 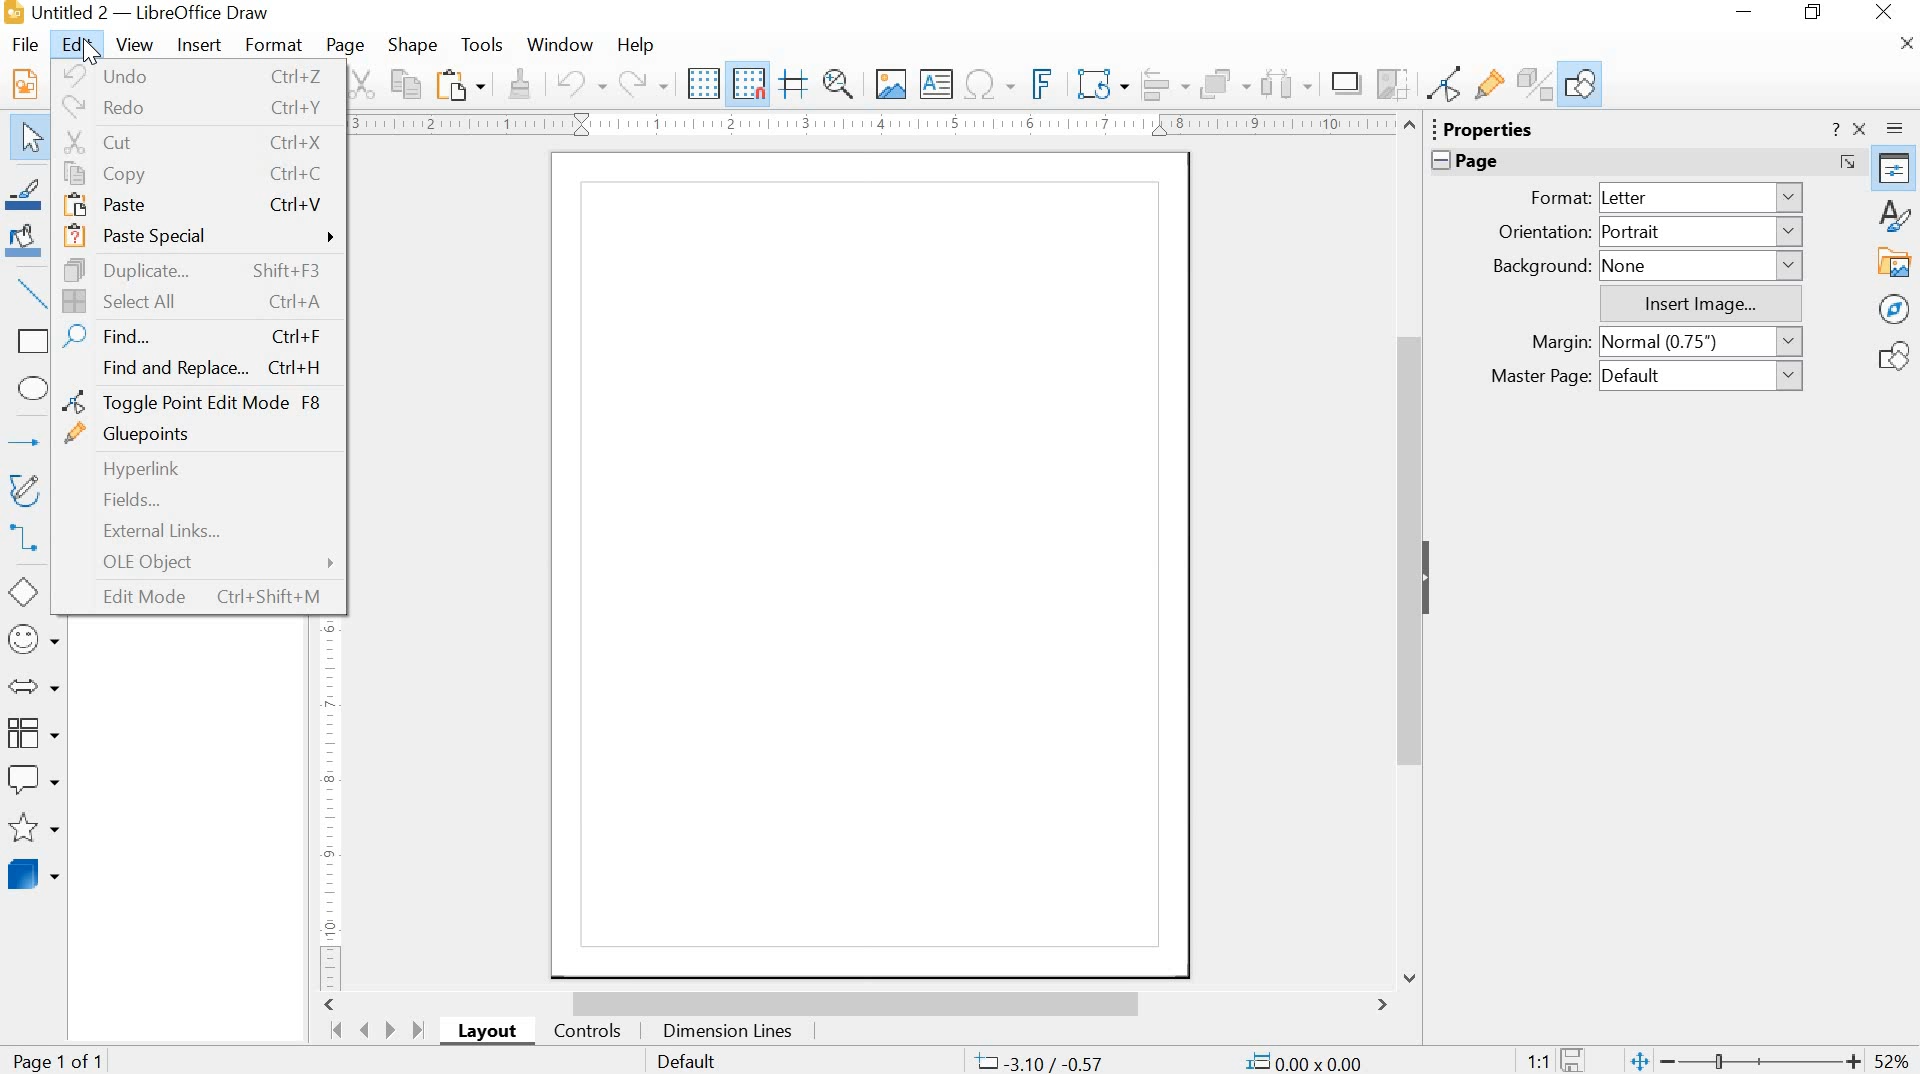 I want to click on File, so click(x=27, y=43).